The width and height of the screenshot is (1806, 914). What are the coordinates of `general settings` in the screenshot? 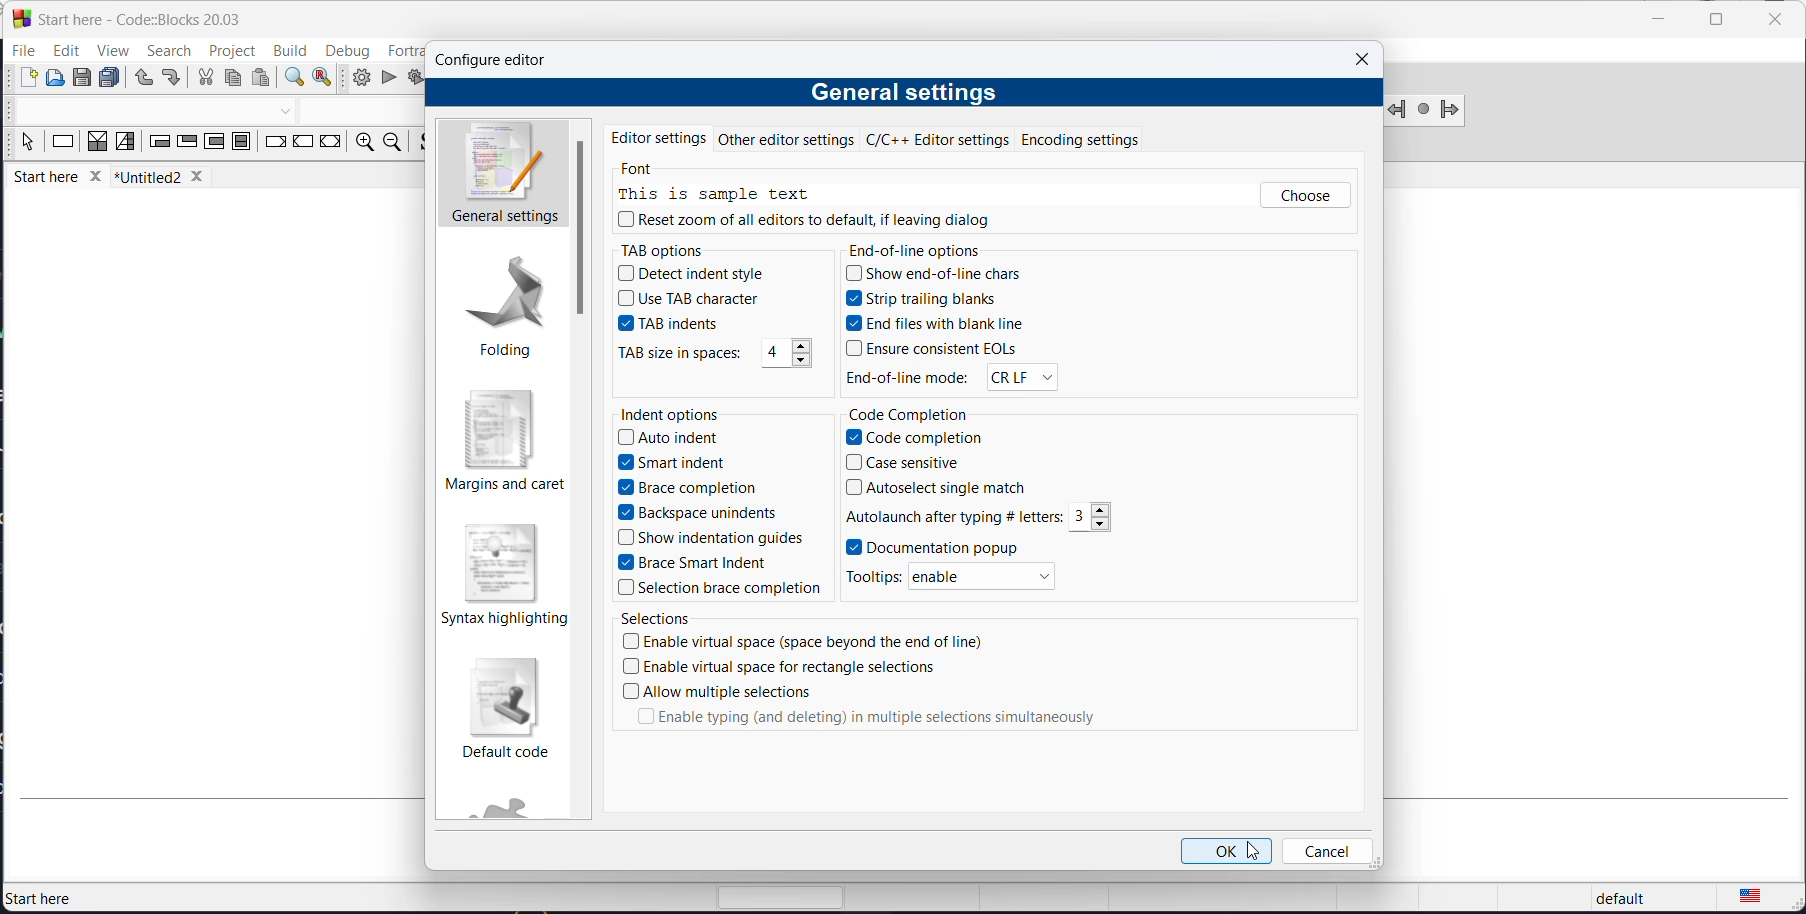 It's located at (500, 175).